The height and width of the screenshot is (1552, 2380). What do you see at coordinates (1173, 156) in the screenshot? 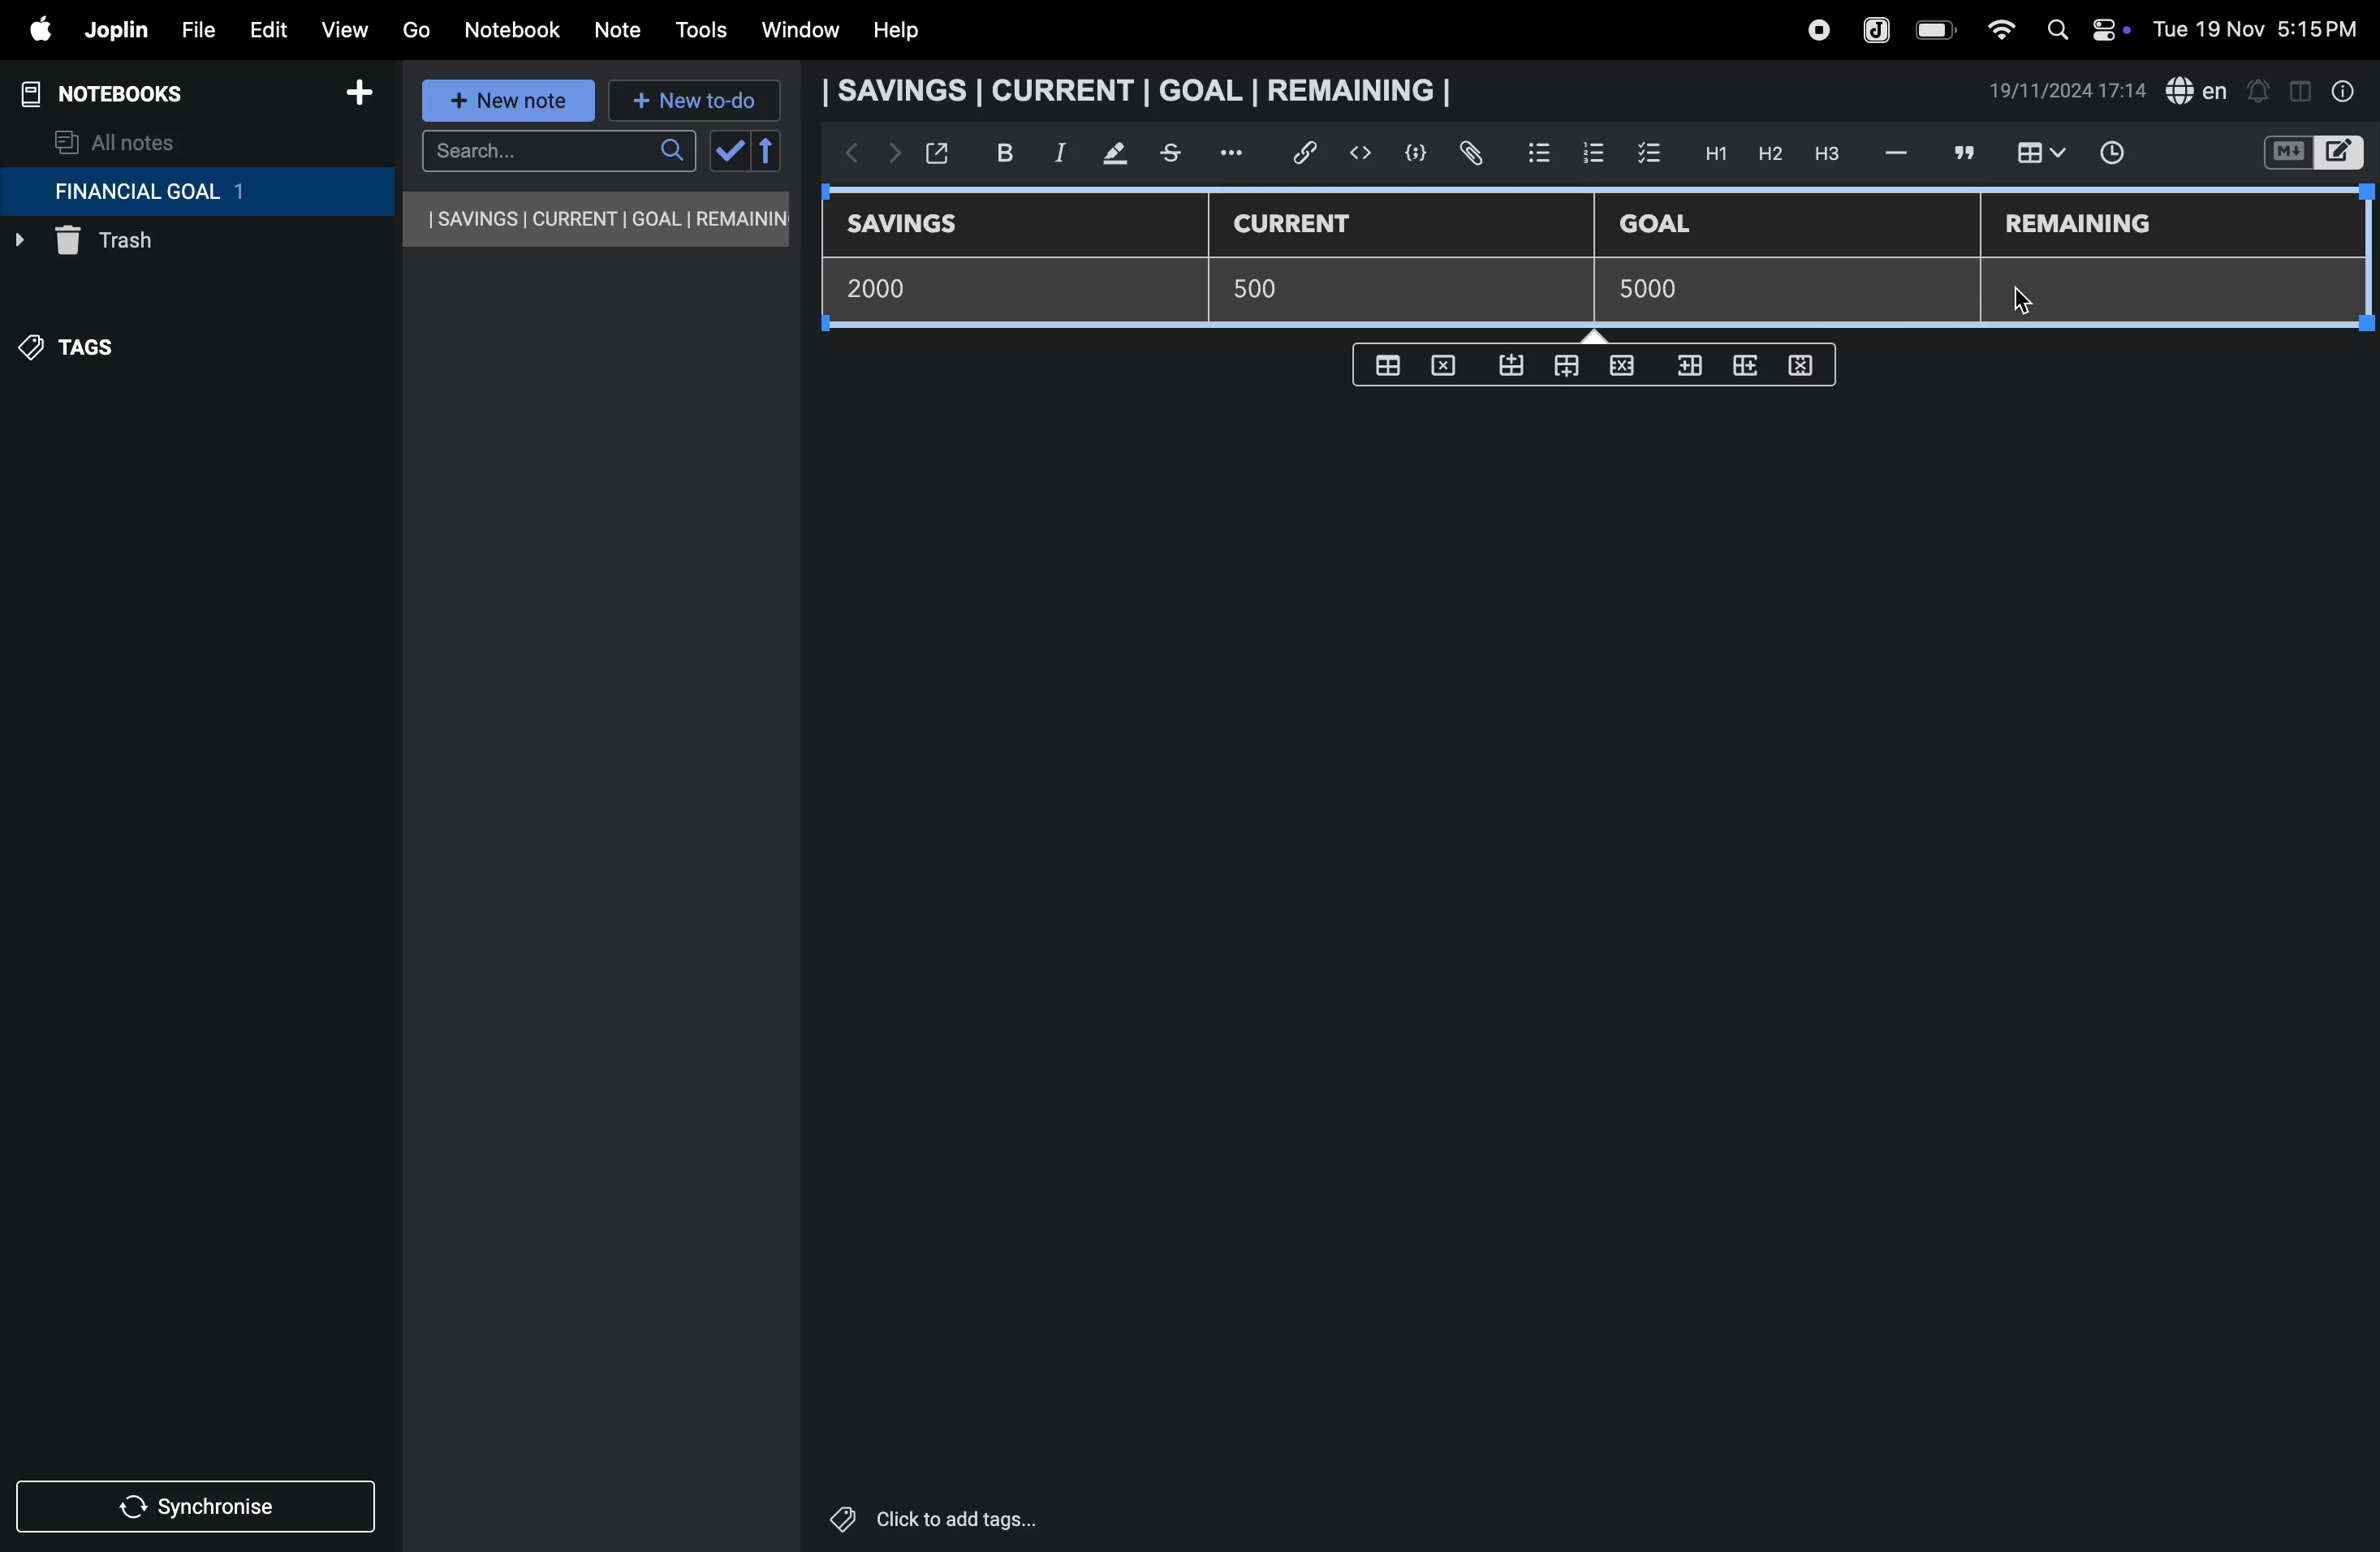
I see `stketchbook` at bounding box center [1173, 156].